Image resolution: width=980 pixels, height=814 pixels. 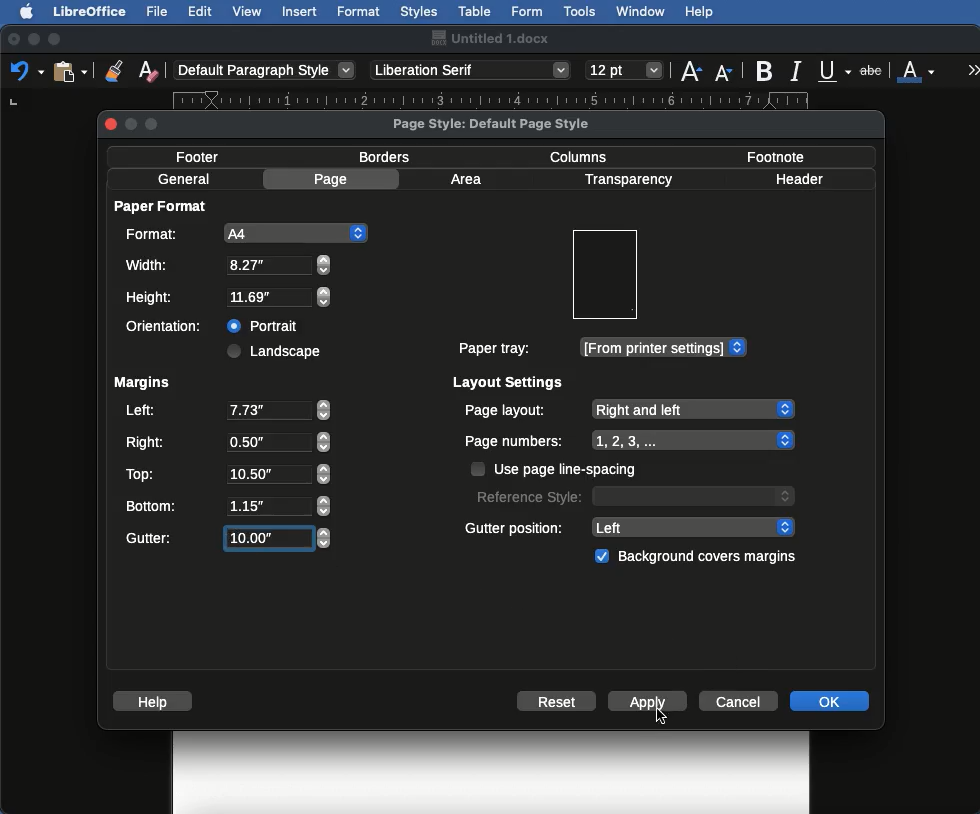 I want to click on Styles, so click(x=418, y=11).